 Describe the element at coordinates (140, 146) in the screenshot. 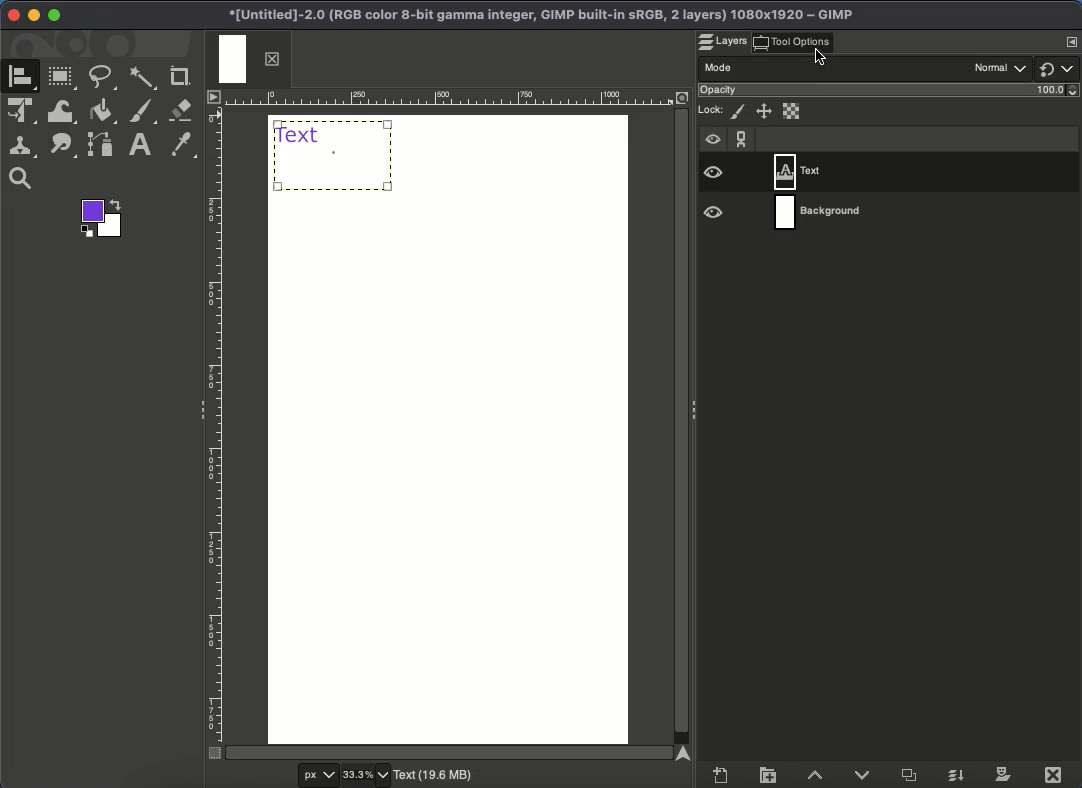

I see `Text` at that location.